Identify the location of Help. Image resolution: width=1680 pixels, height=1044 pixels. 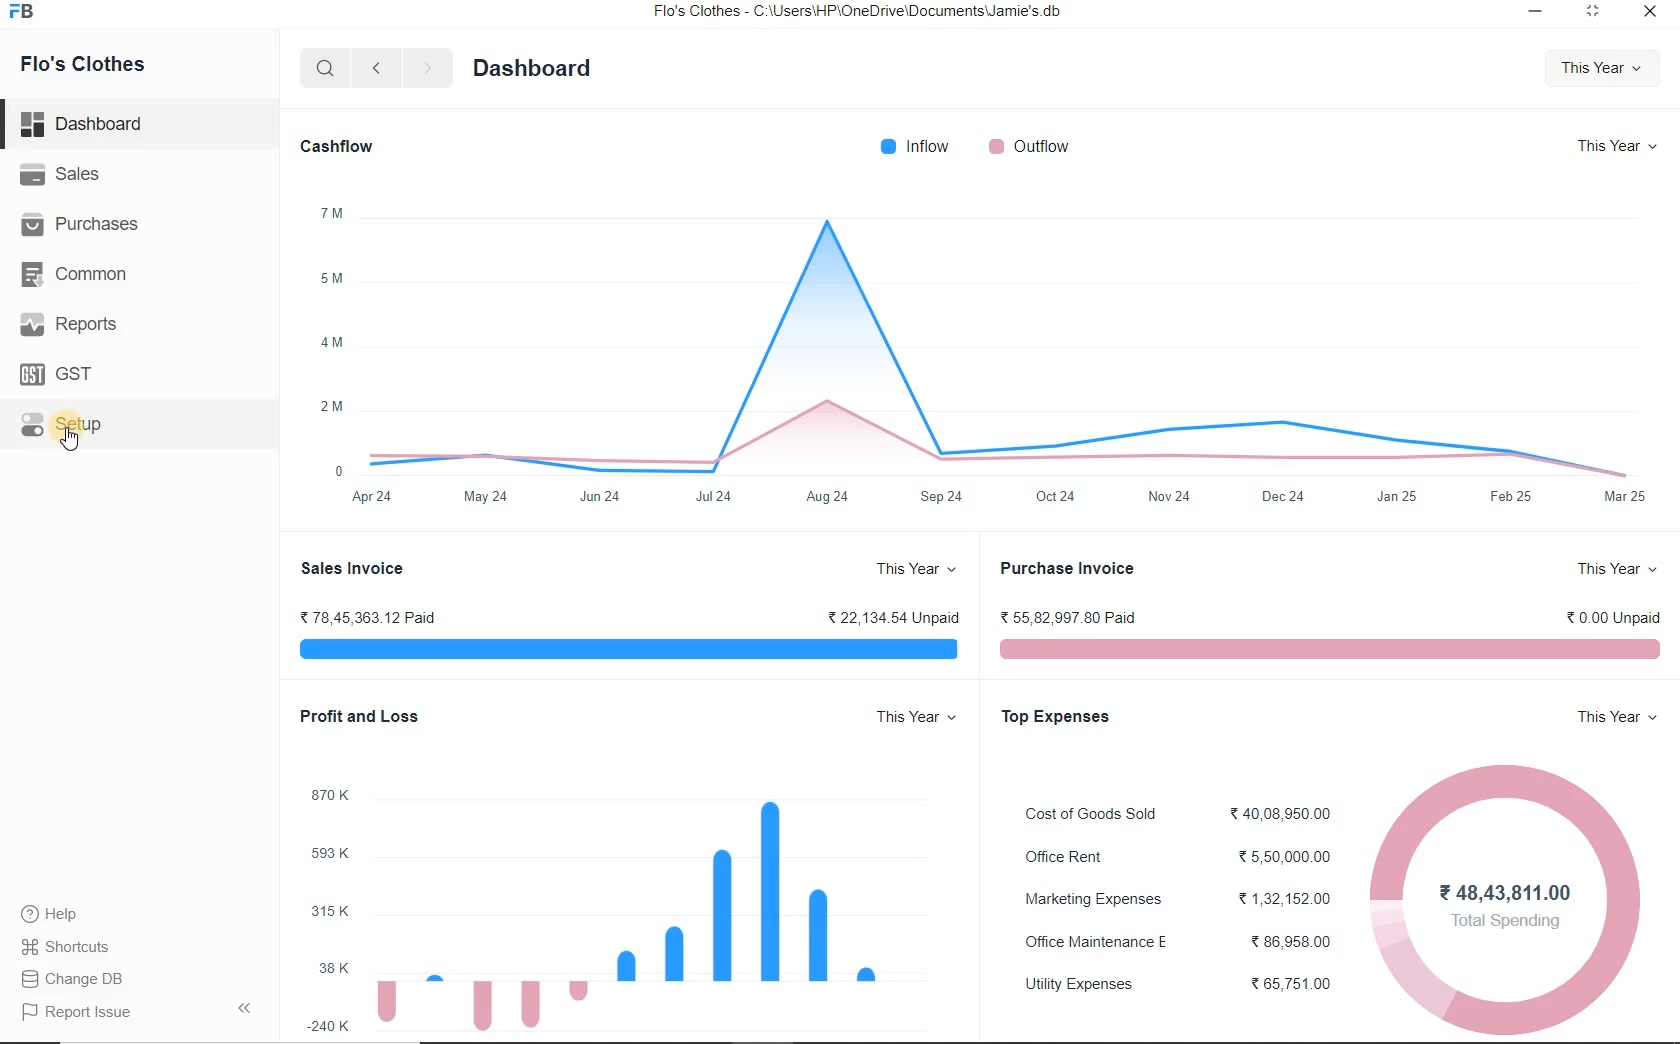
(49, 913).